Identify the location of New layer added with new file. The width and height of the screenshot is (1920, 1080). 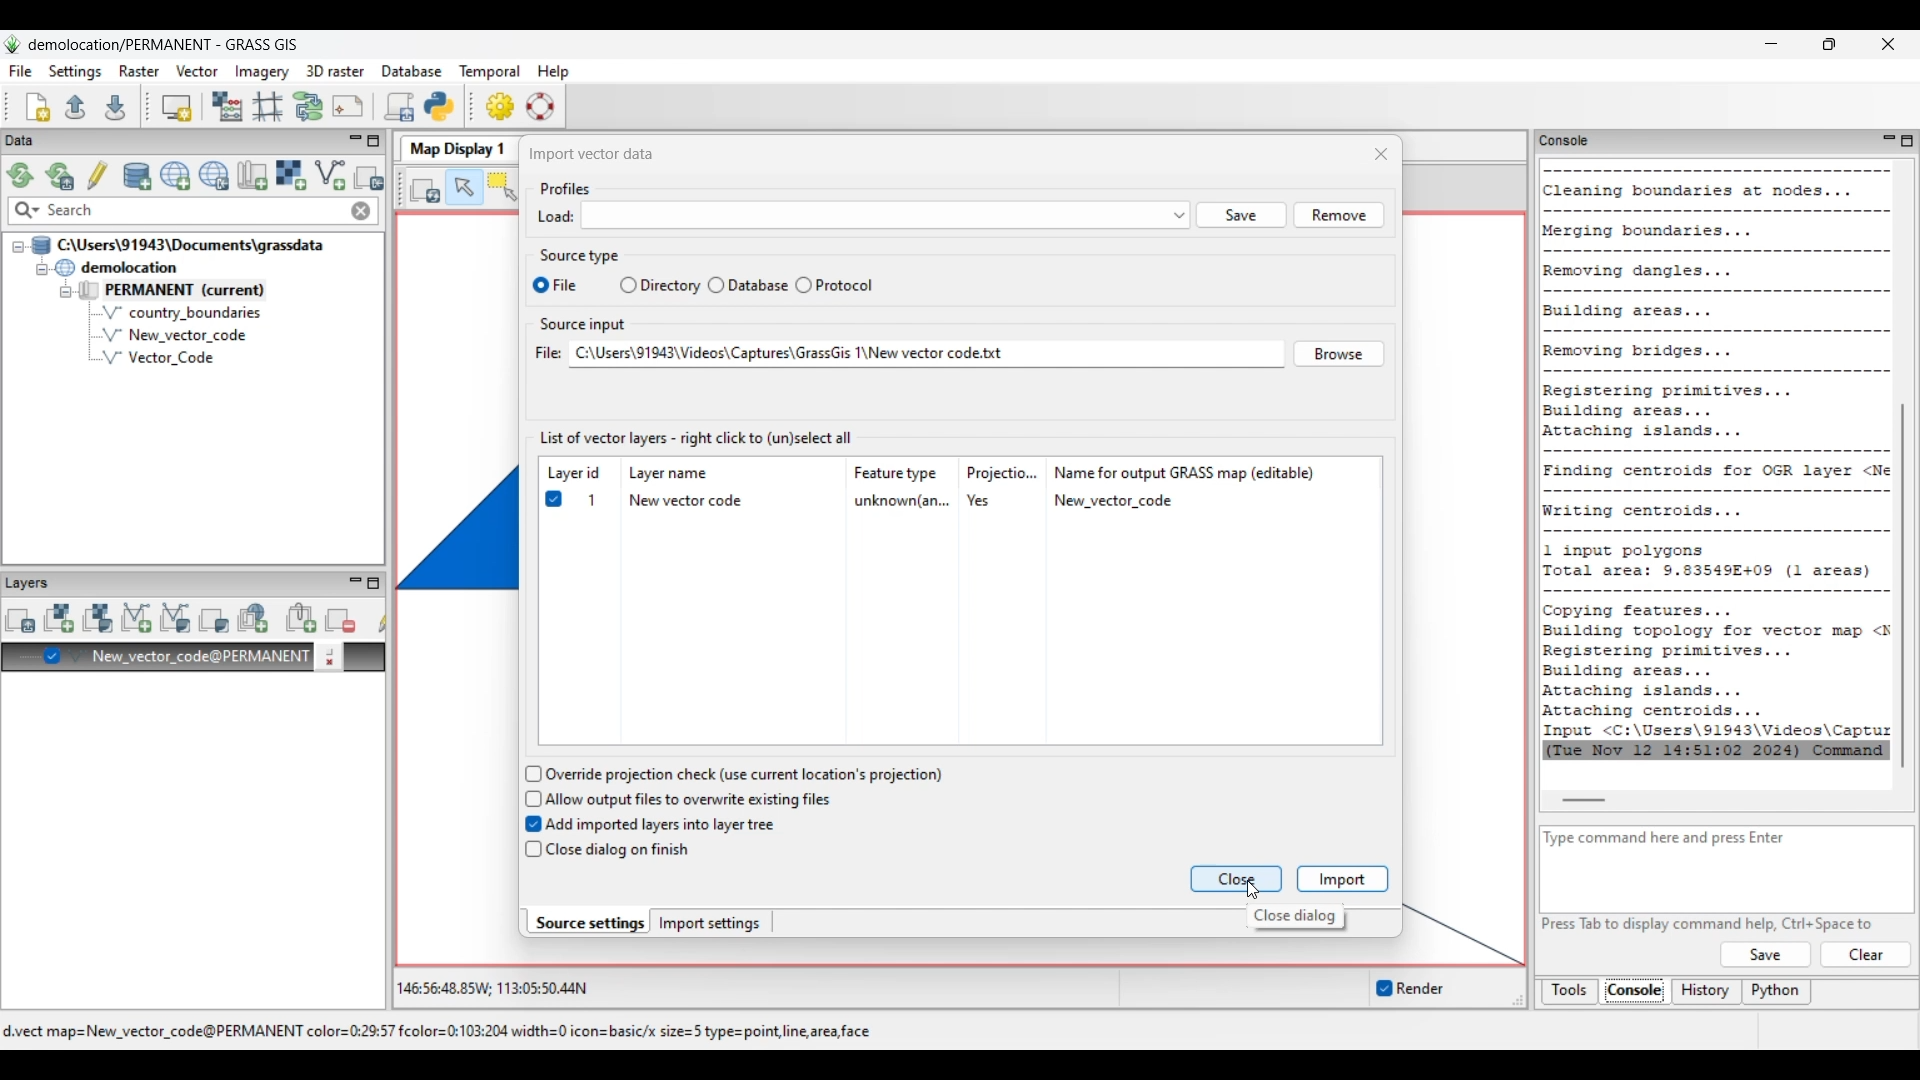
(189, 658).